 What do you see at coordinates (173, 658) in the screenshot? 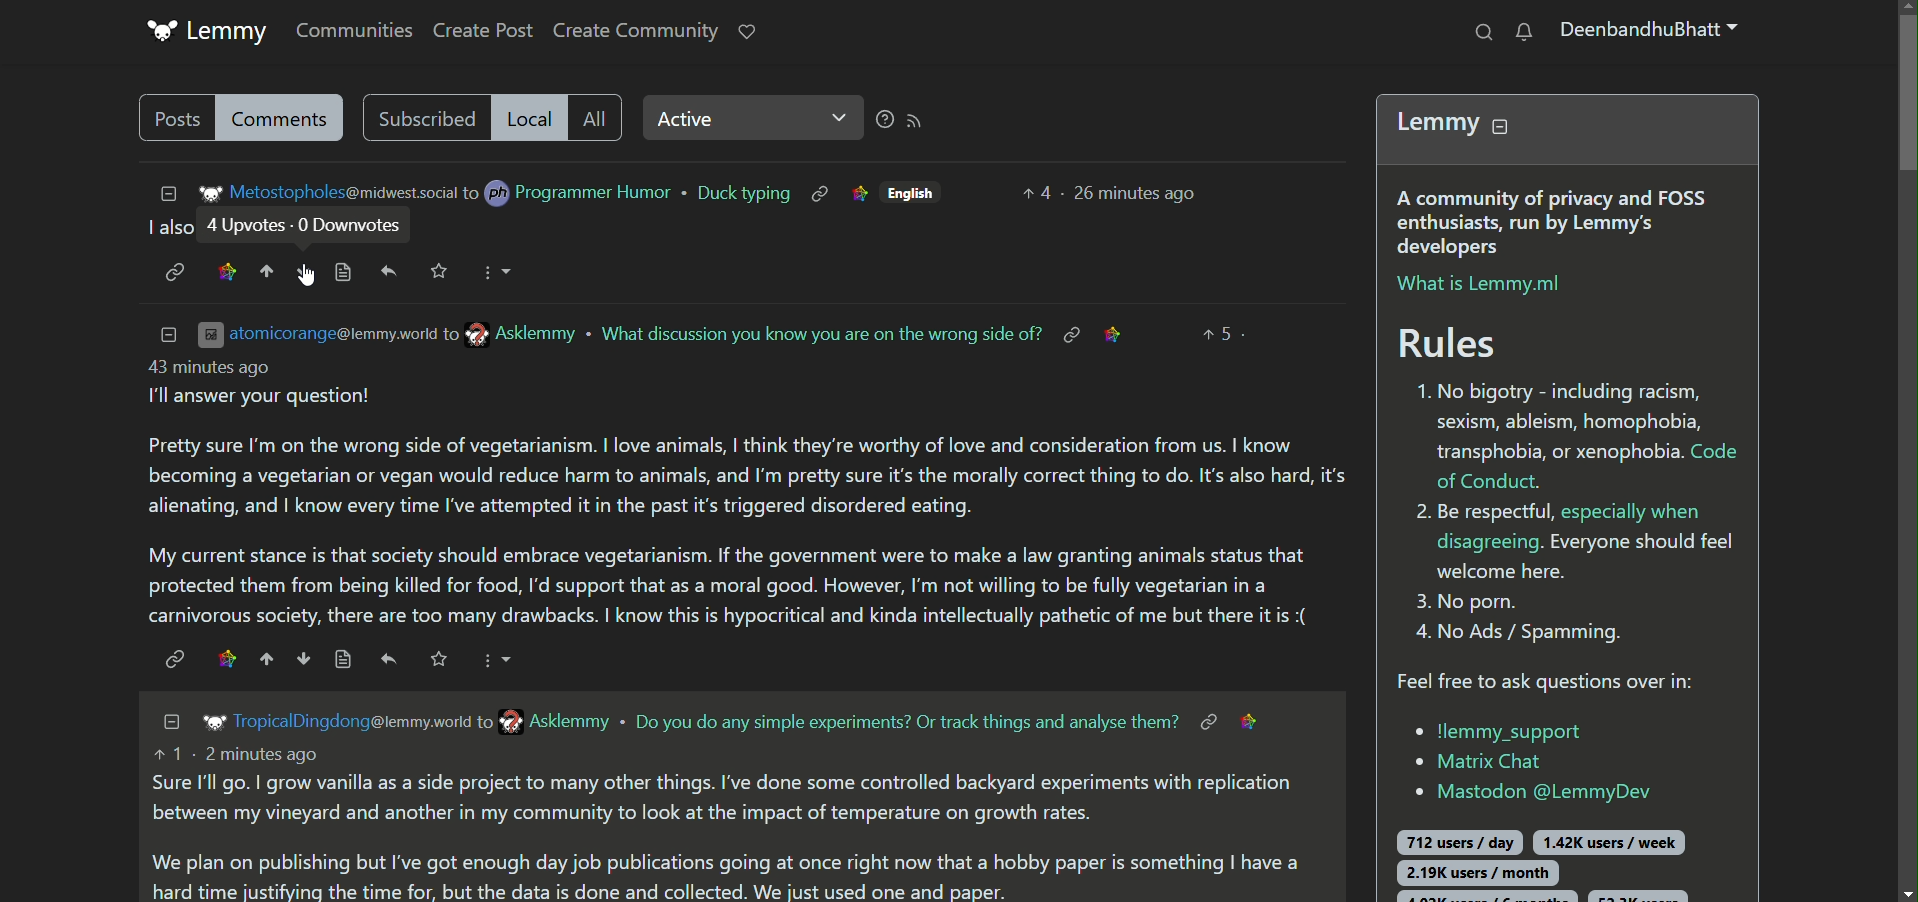
I see `hyperlink` at bounding box center [173, 658].